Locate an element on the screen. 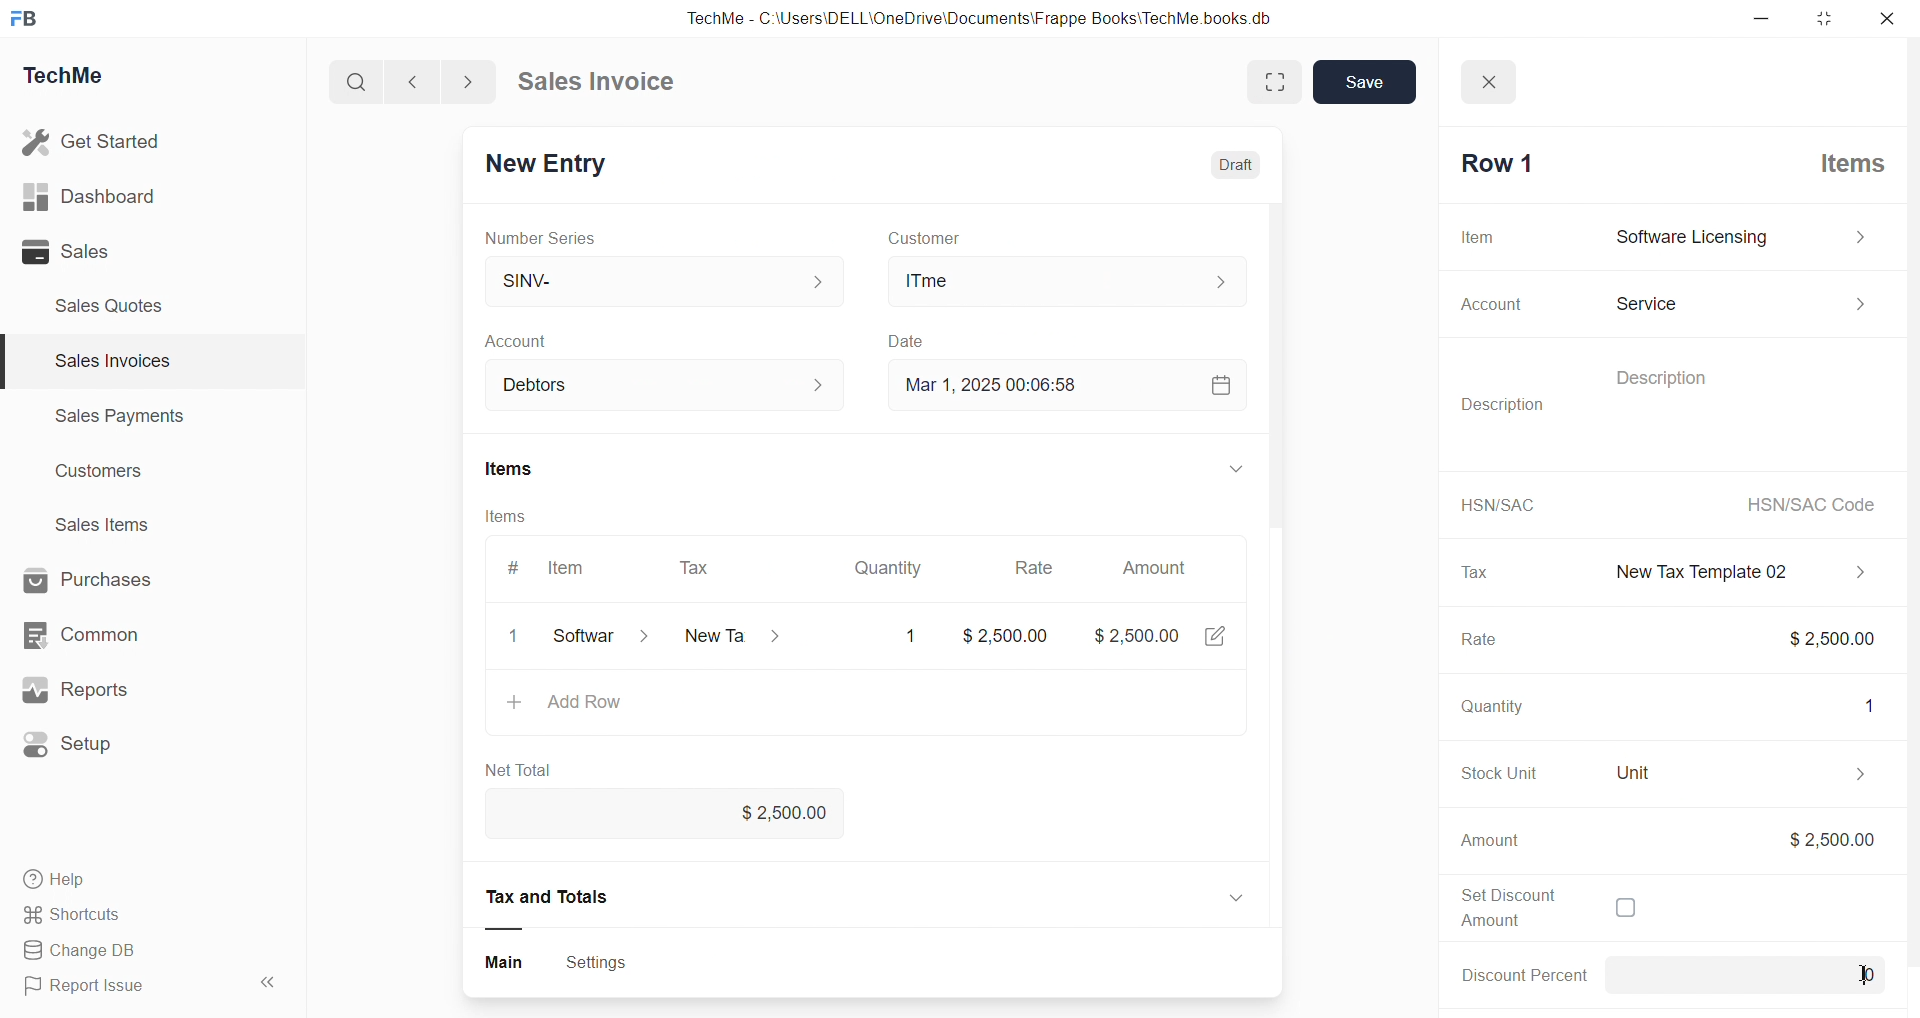  HSN/SAC Code is located at coordinates (1805, 504).